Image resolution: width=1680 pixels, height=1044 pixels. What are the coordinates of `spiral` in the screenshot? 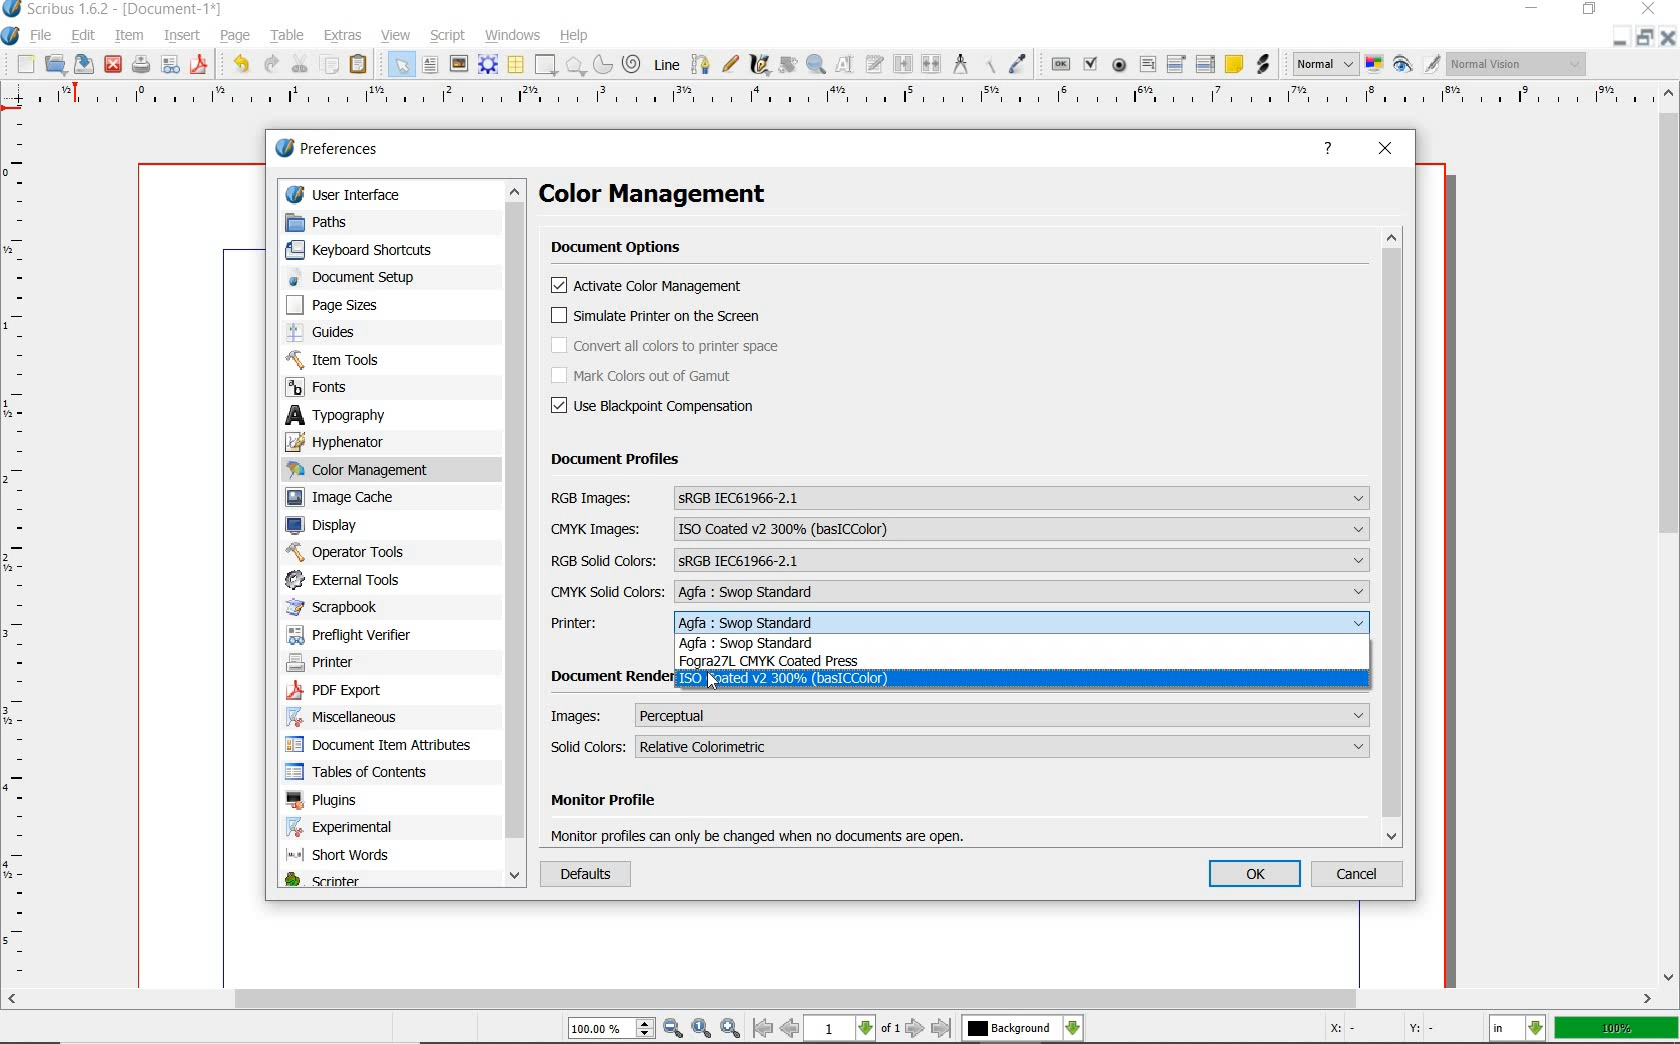 It's located at (632, 63).